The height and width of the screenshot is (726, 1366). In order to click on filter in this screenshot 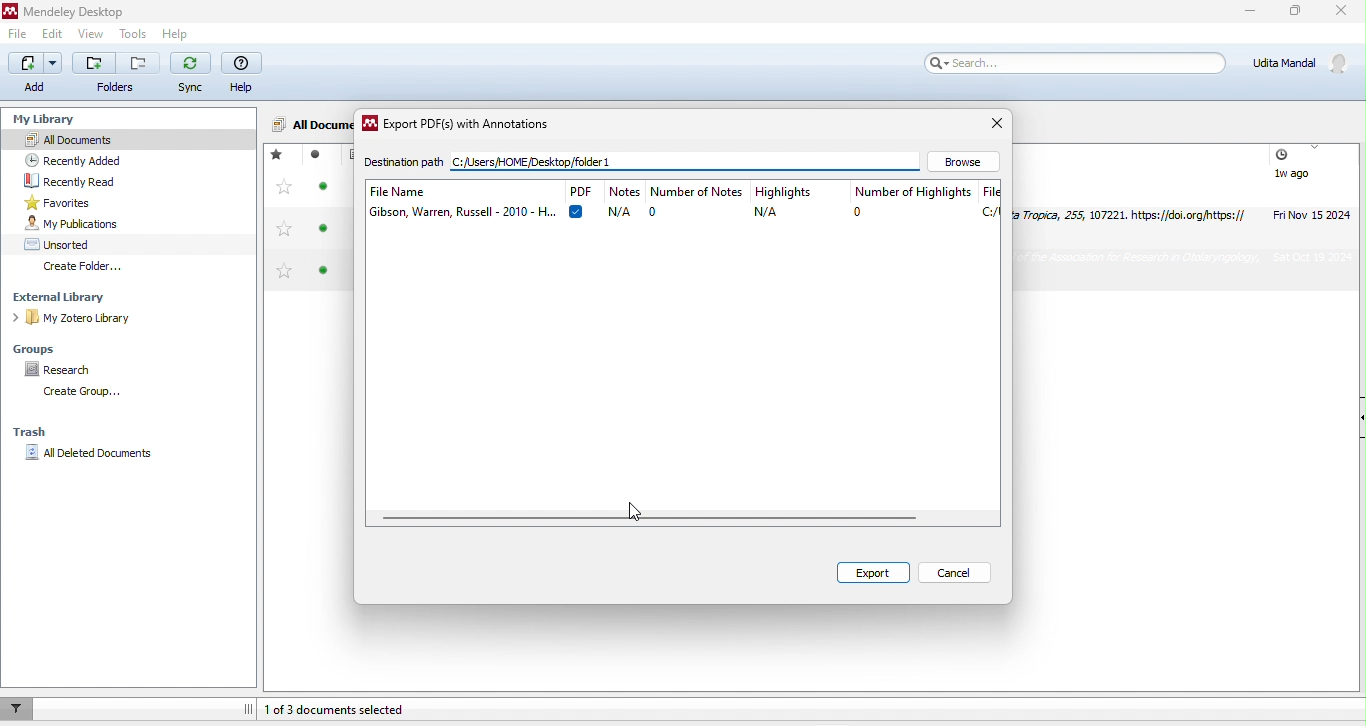, I will do `click(20, 708)`.